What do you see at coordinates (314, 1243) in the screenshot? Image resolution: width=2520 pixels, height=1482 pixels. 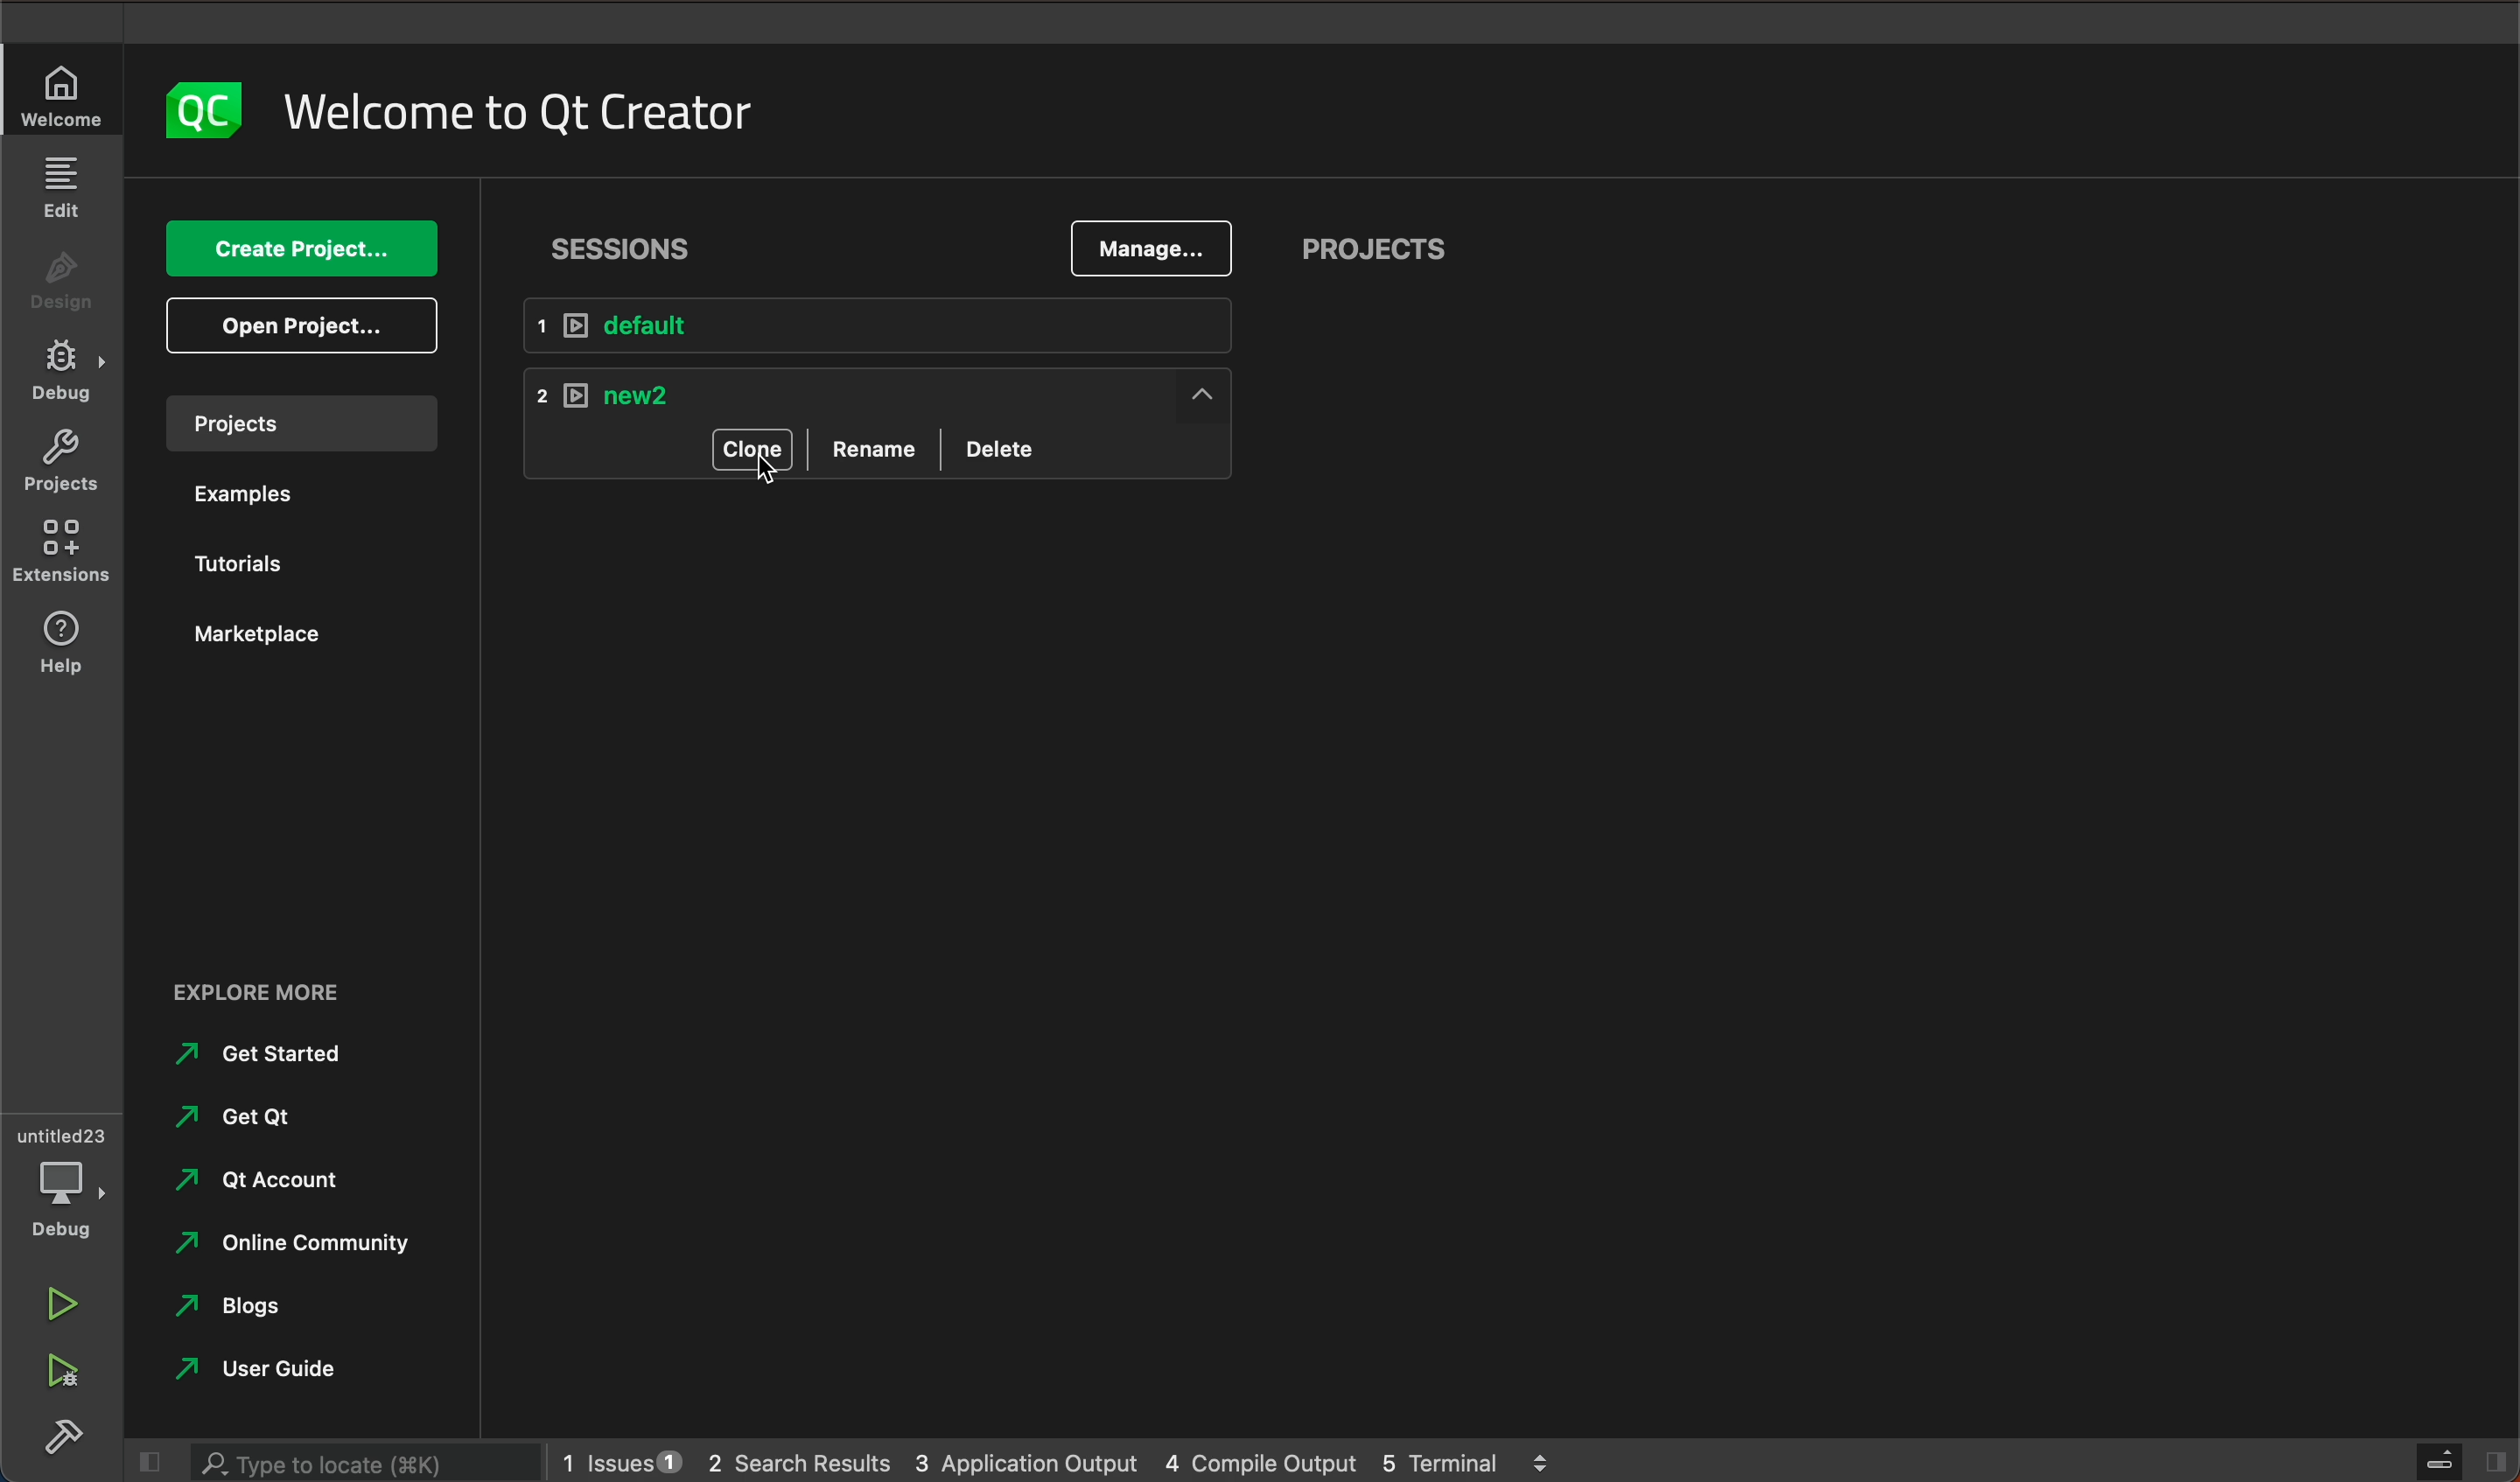 I see `online community` at bounding box center [314, 1243].